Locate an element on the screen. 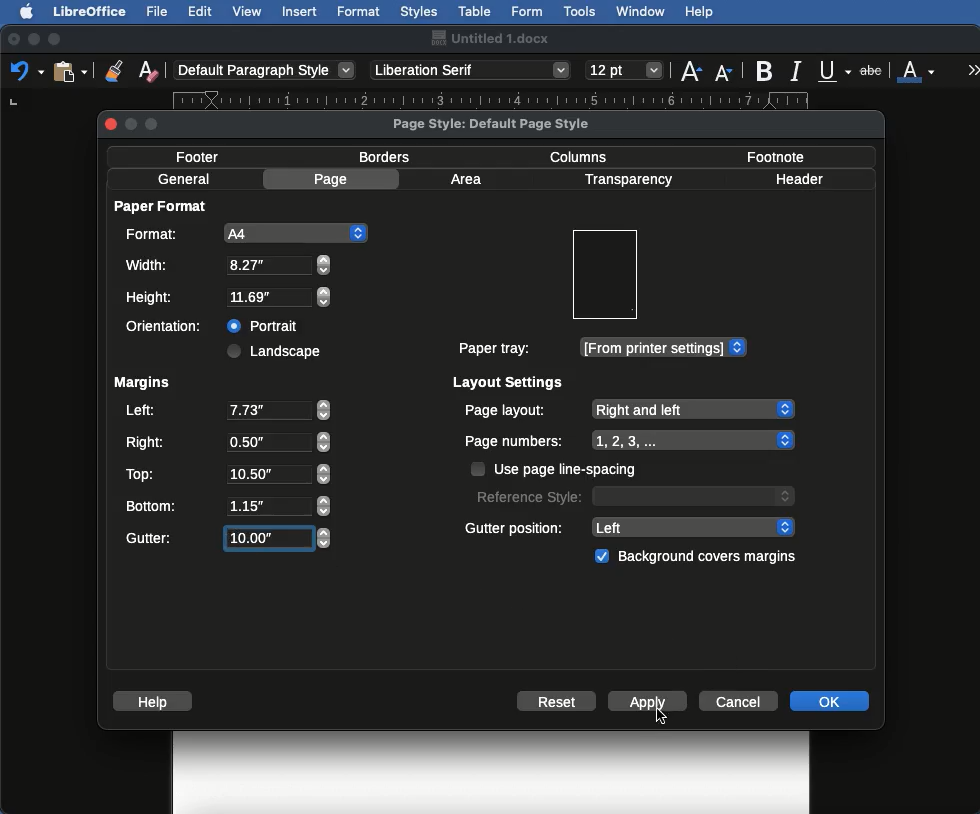 Image resolution: width=980 pixels, height=814 pixels. left tab is located at coordinates (14, 101).